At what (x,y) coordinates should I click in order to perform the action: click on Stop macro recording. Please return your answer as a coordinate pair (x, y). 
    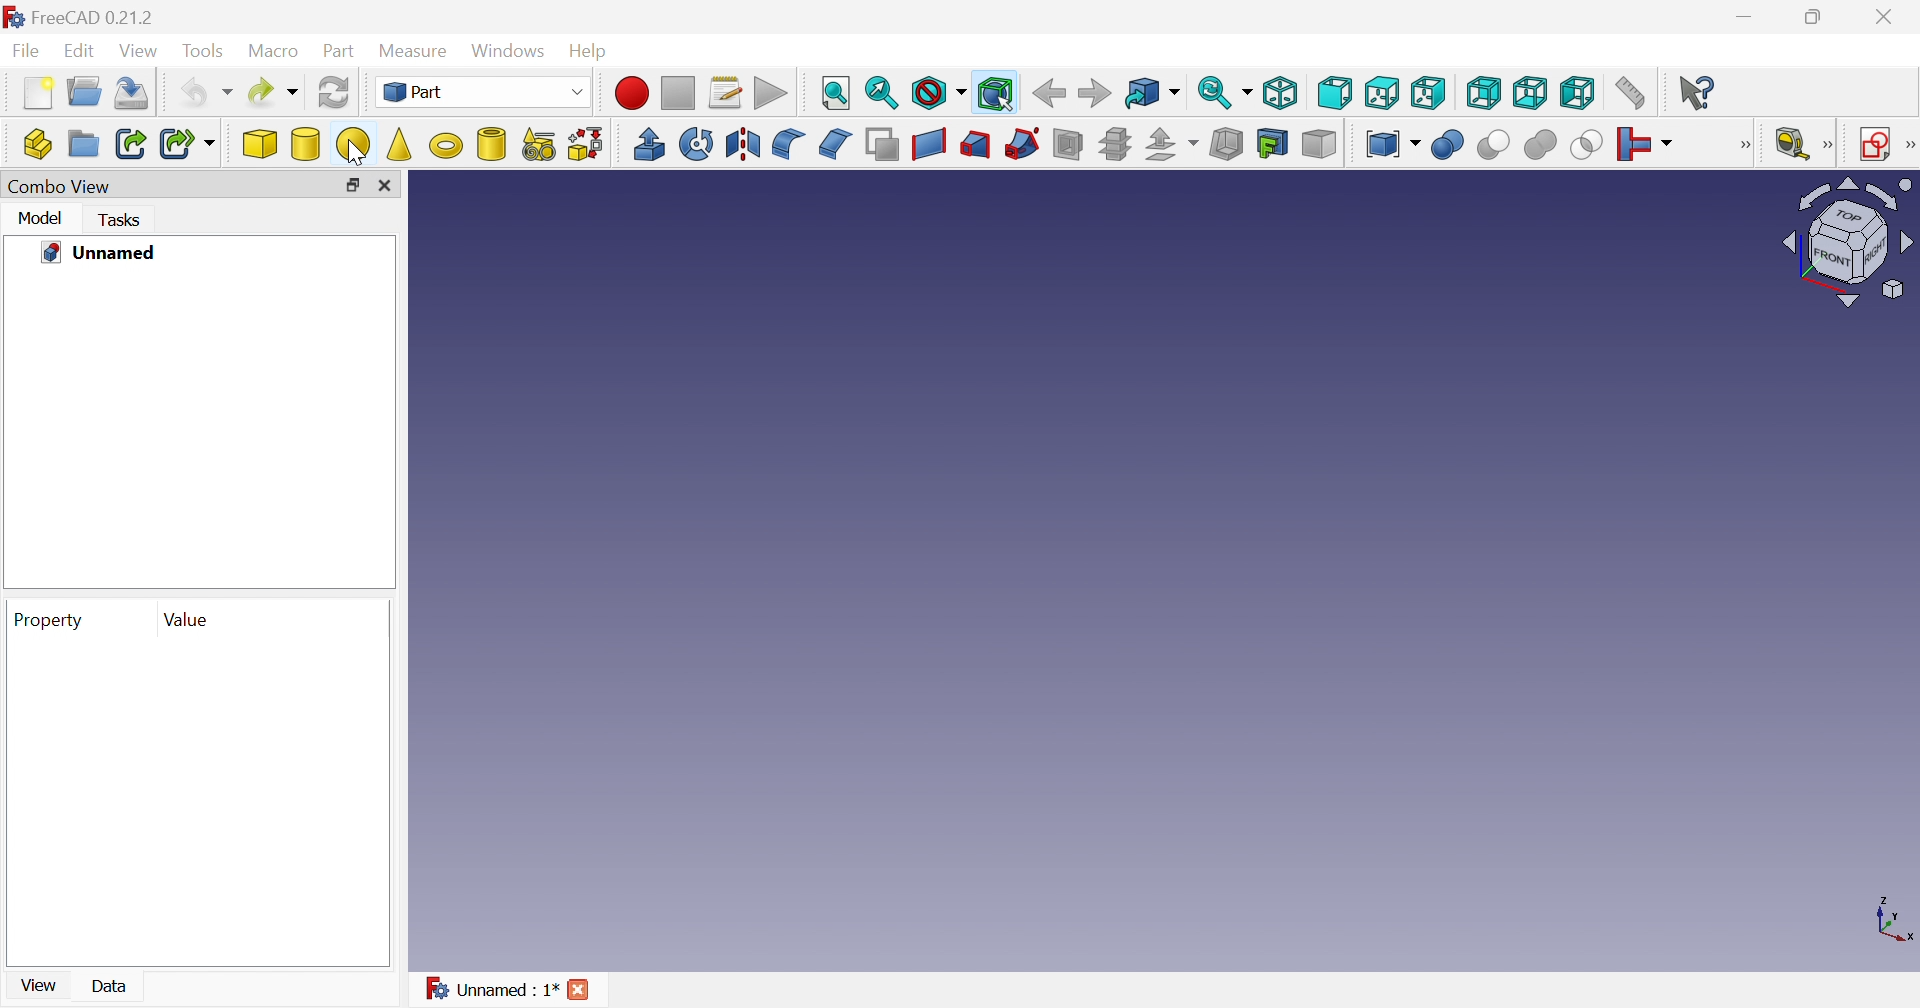
    Looking at the image, I should click on (678, 91).